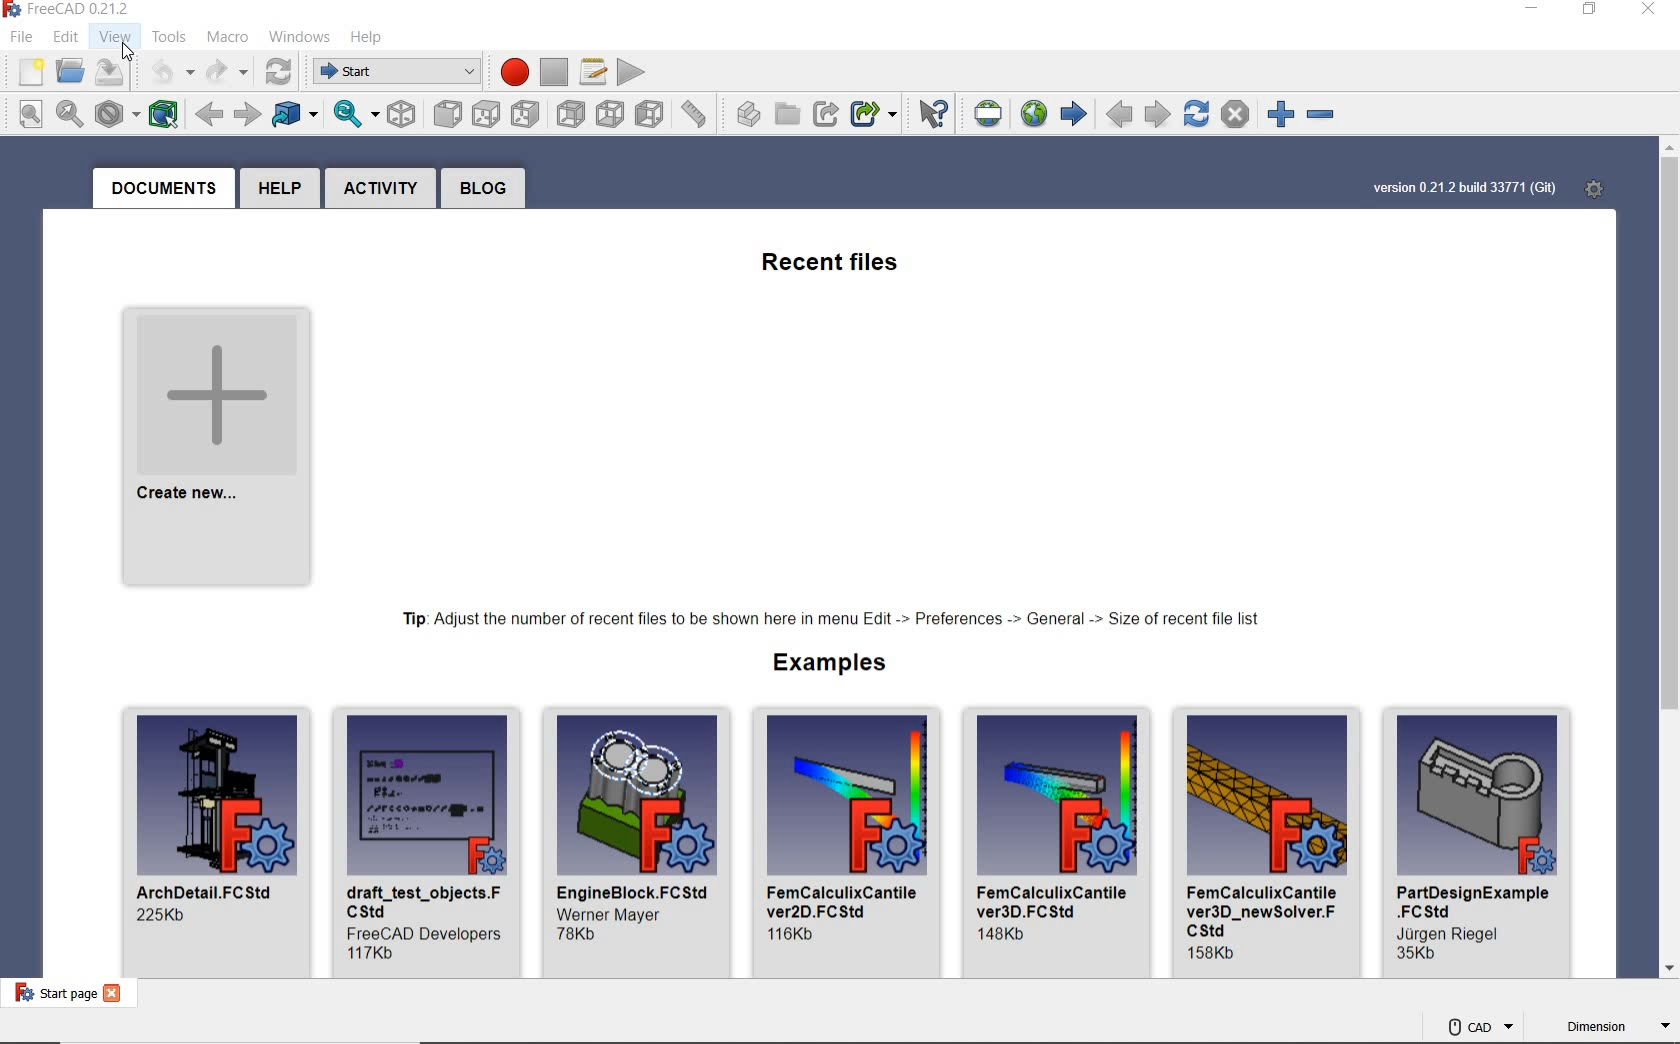 The height and width of the screenshot is (1044, 1680). What do you see at coordinates (743, 116) in the screenshot?
I see `create part` at bounding box center [743, 116].